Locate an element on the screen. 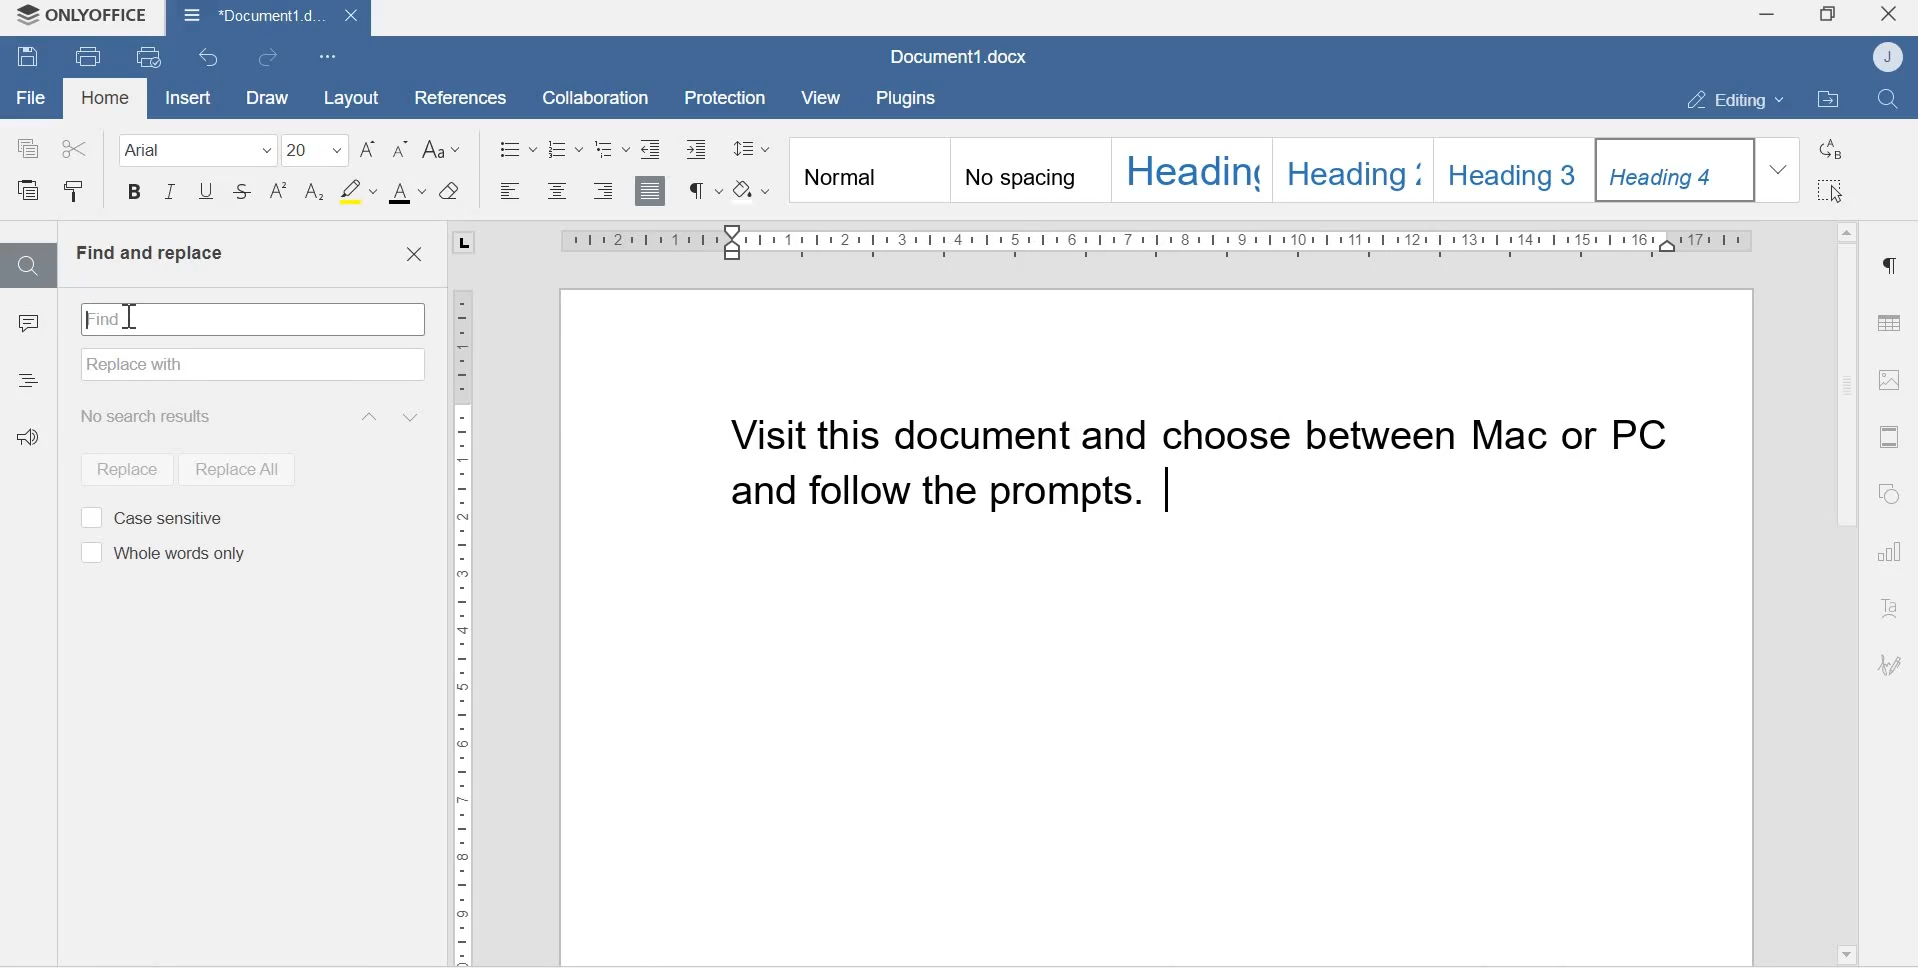 This screenshot has width=1918, height=968. Case sensitive is located at coordinates (151, 516).